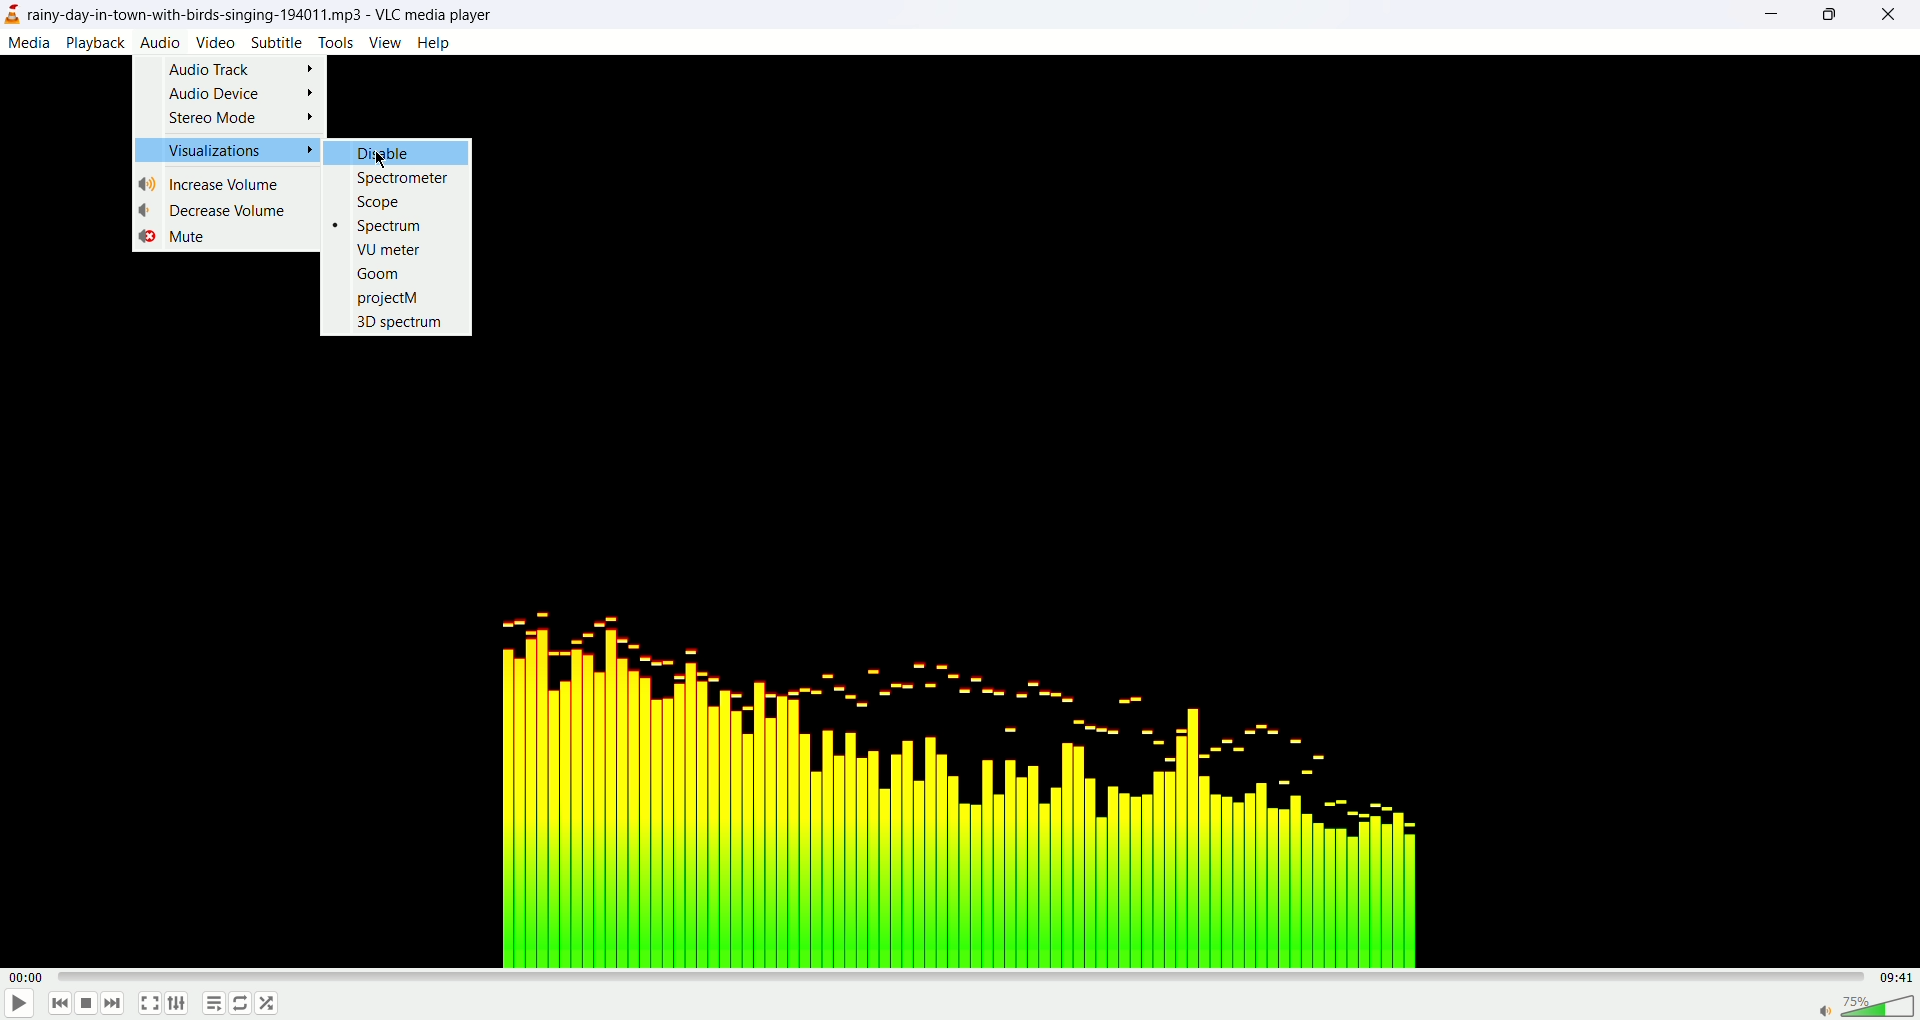 The width and height of the screenshot is (1920, 1020). What do you see at coordinates (950, 781) in the screenshot?
I see `audio tunes` at bounding box center [950, 781].